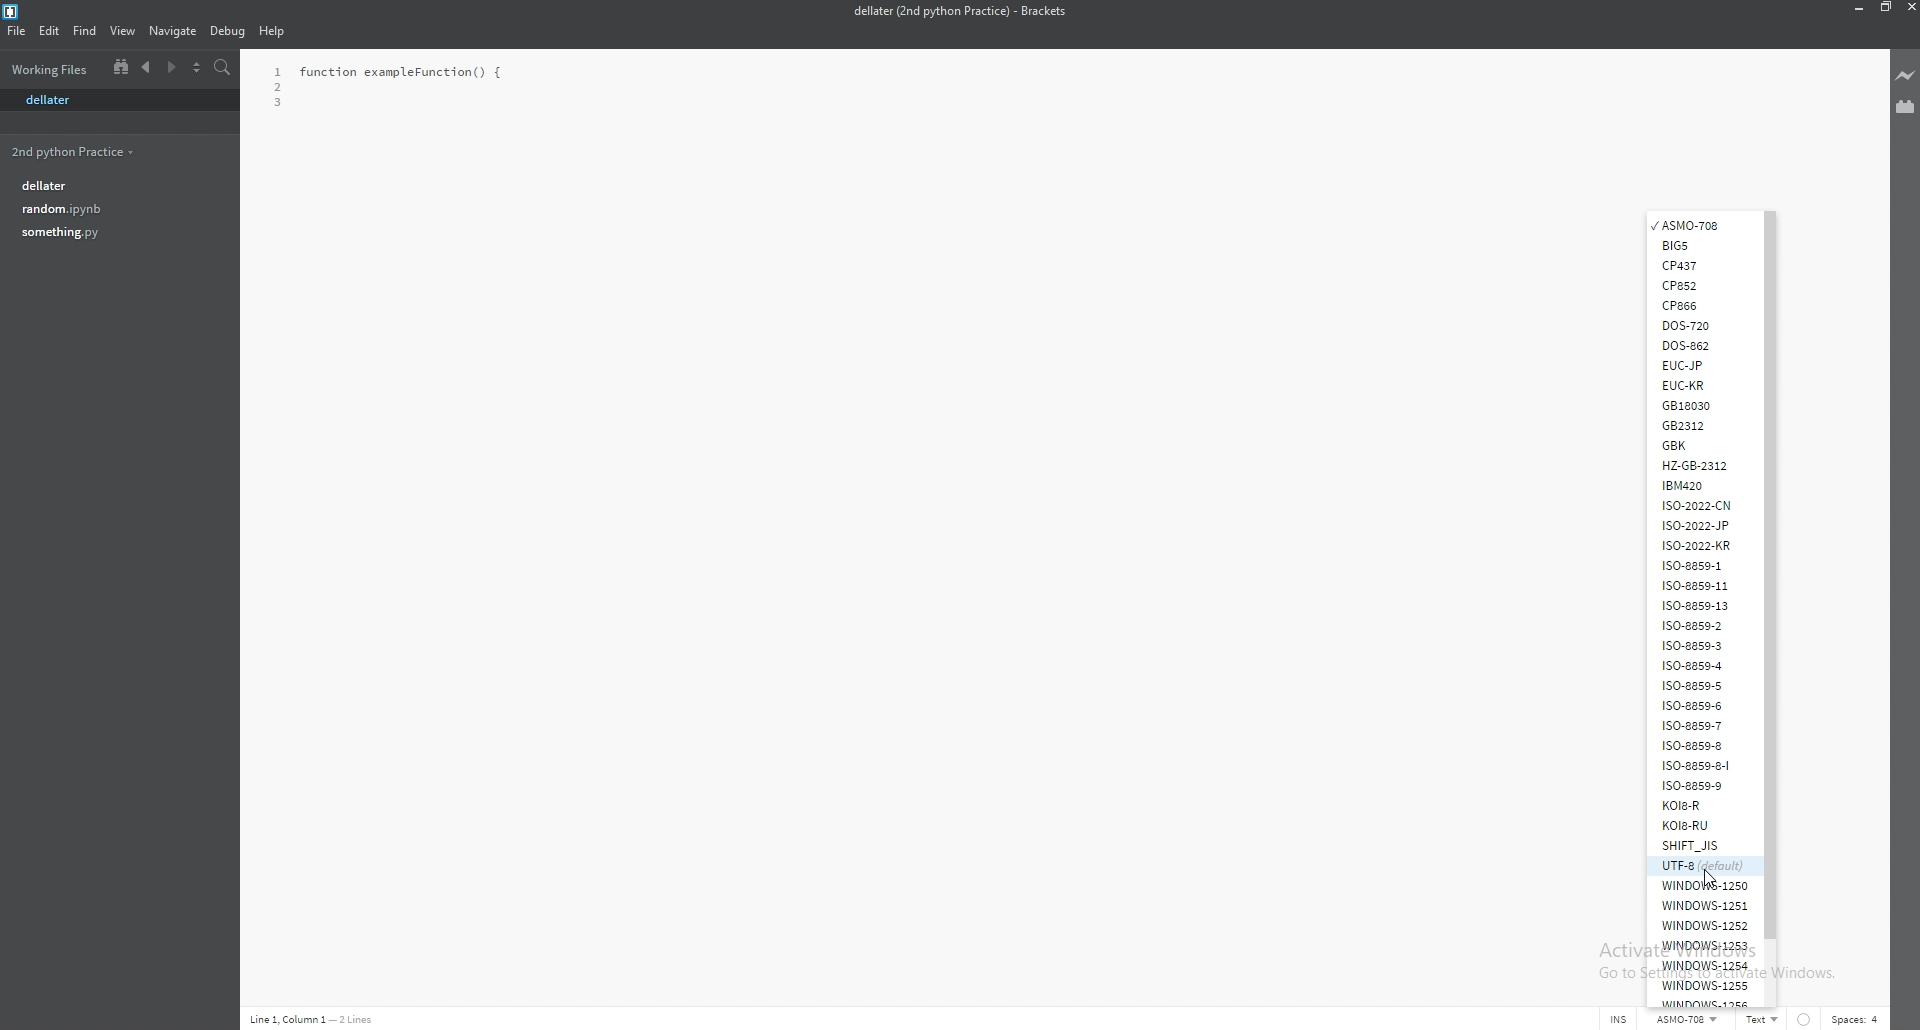 This screenshot has width=1920, height=1030. Describe the element at coordinates (1705, 885) in the screenshot. I see `windows-1250` at that location.